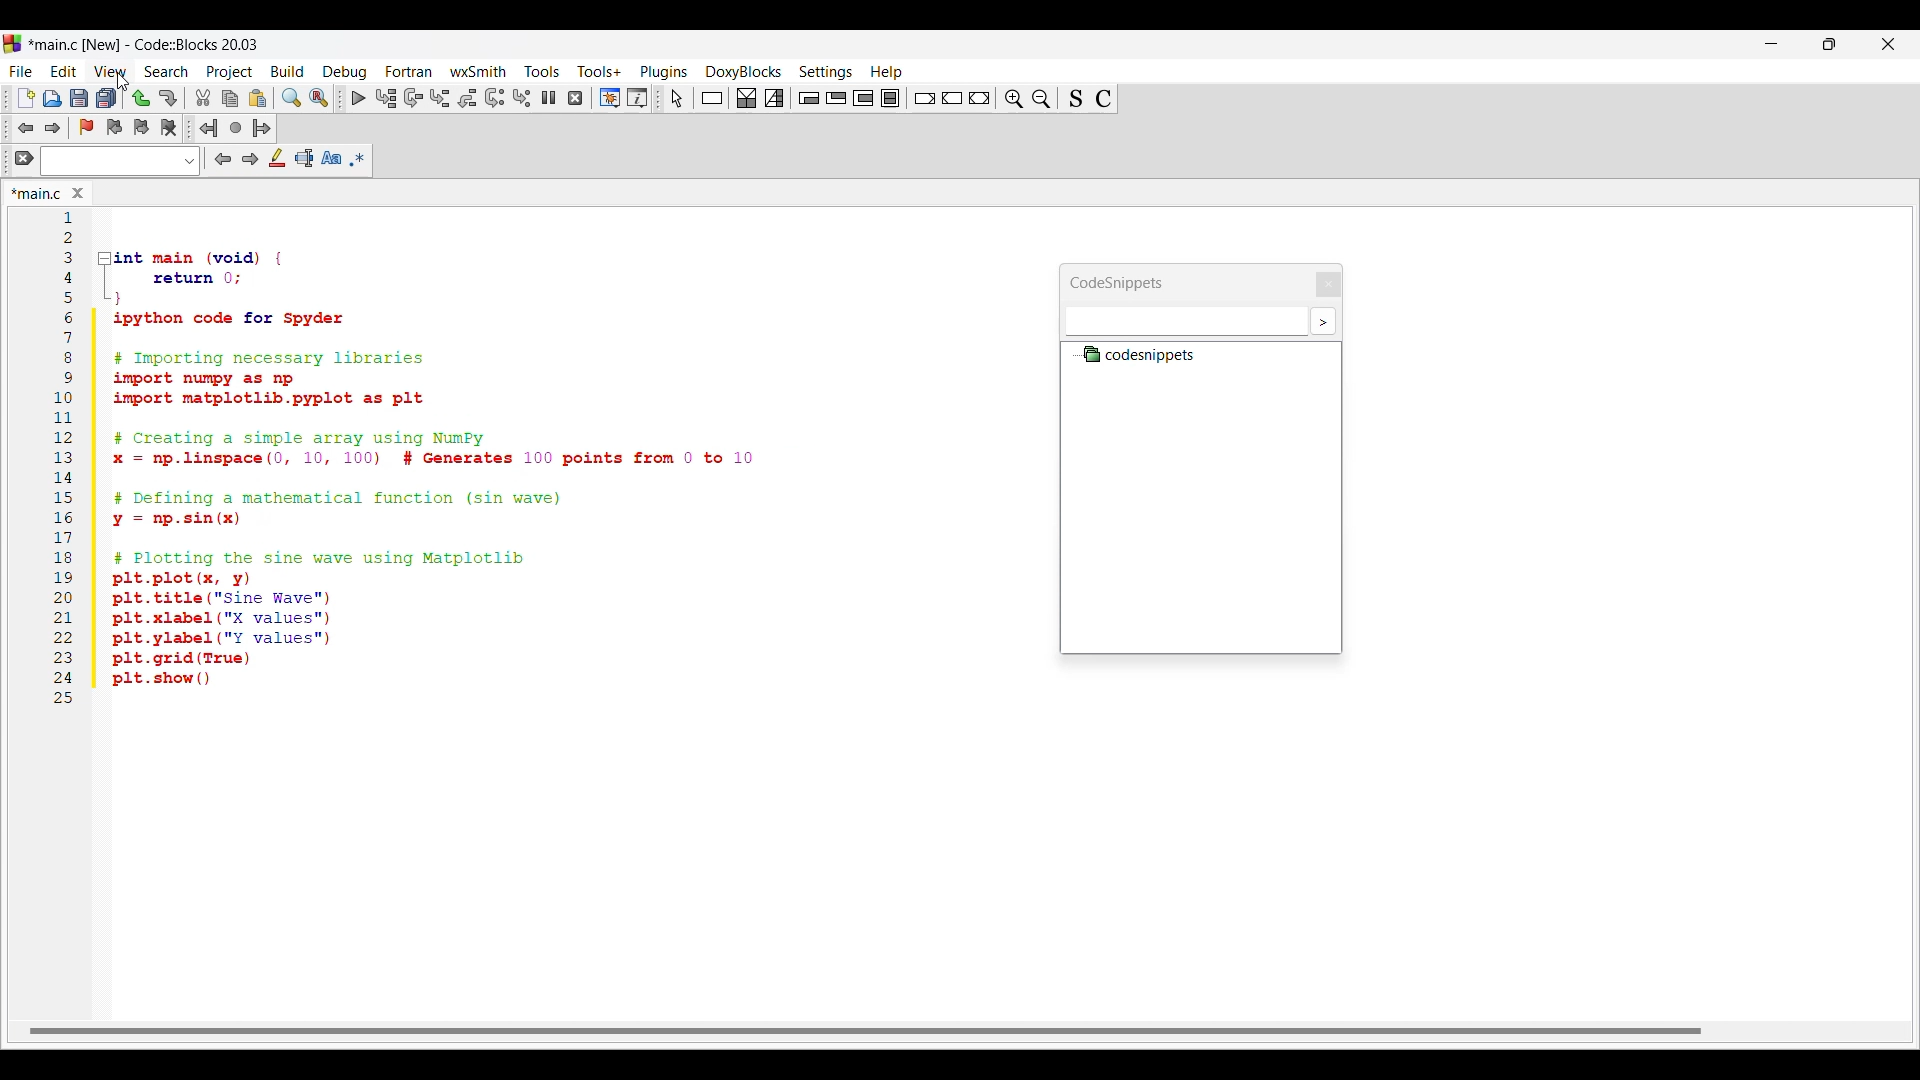 This screenshot has height=1080, width=1920. What do you see at coordinates (287, 71) in the screenshot?
I see `Build menu` at bounding box center [287, 71].